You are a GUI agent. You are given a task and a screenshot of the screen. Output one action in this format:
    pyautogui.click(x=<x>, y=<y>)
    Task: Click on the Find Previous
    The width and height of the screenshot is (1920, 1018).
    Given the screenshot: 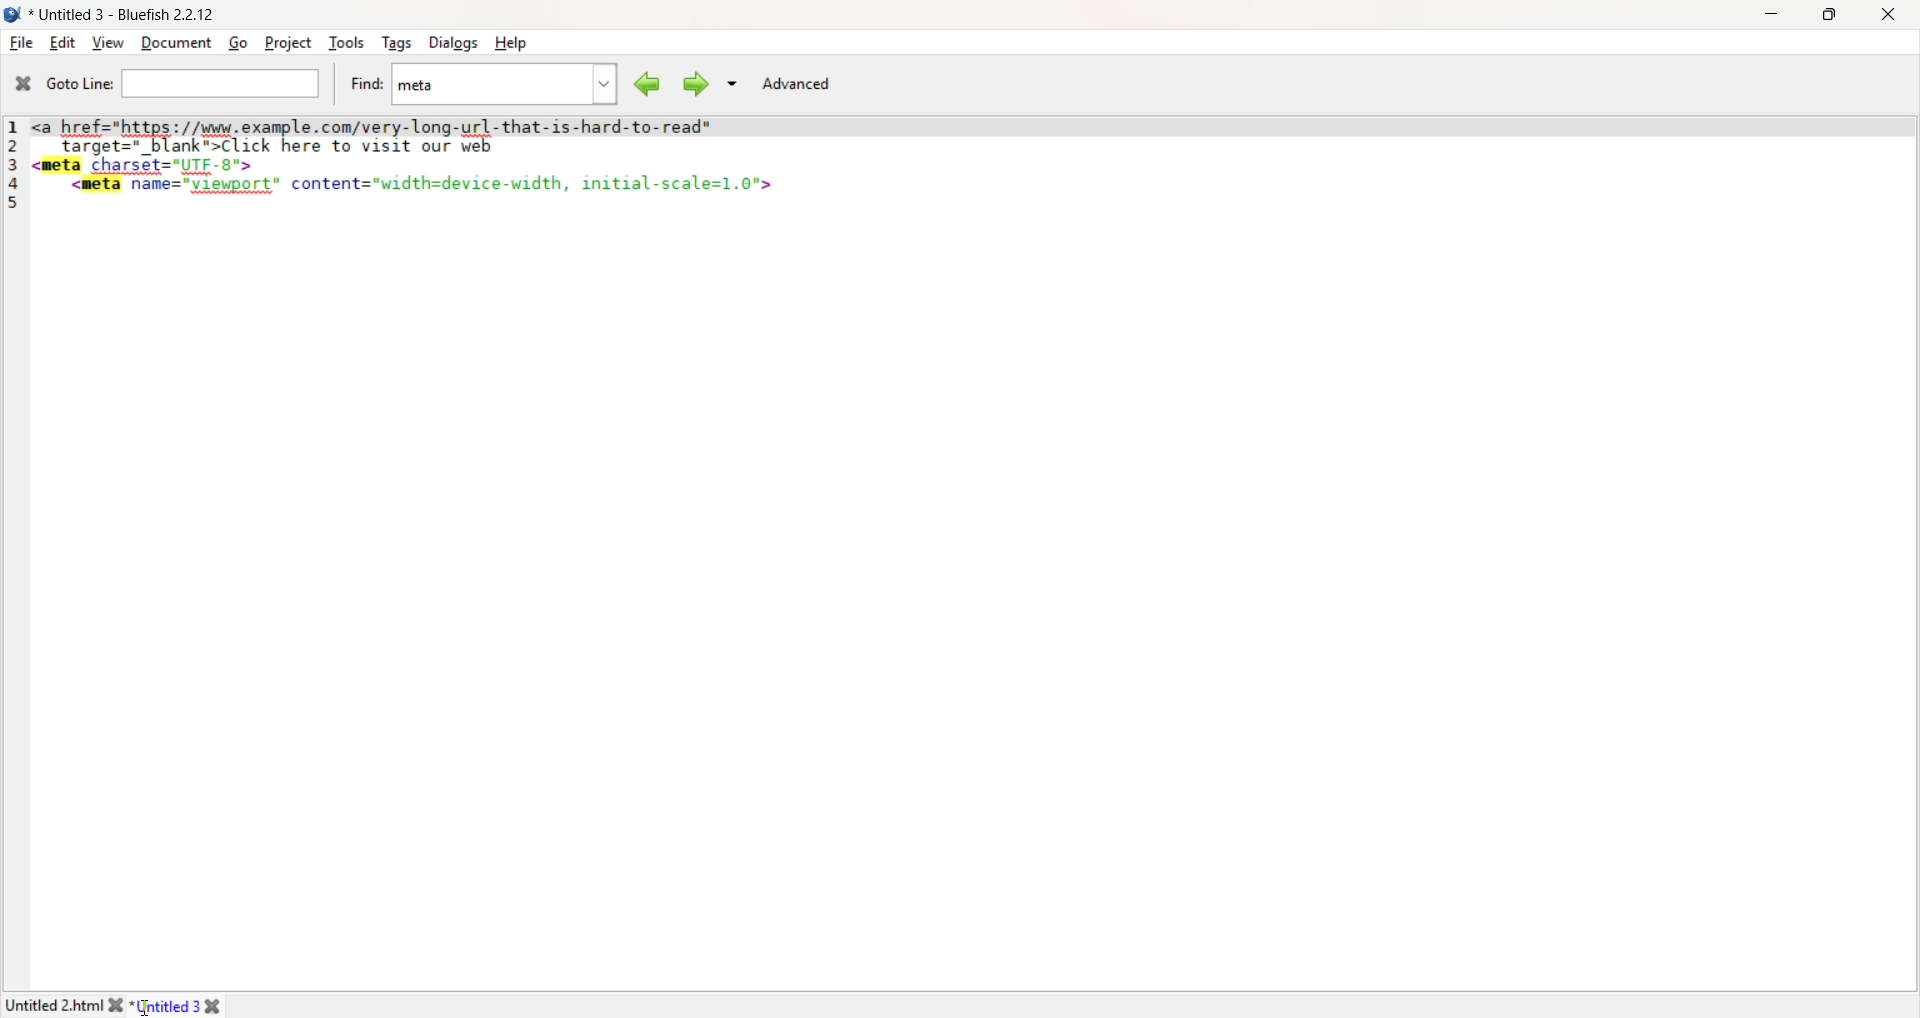 What is the action you would take?
    pyautogui.click(x=644, y=84)
    